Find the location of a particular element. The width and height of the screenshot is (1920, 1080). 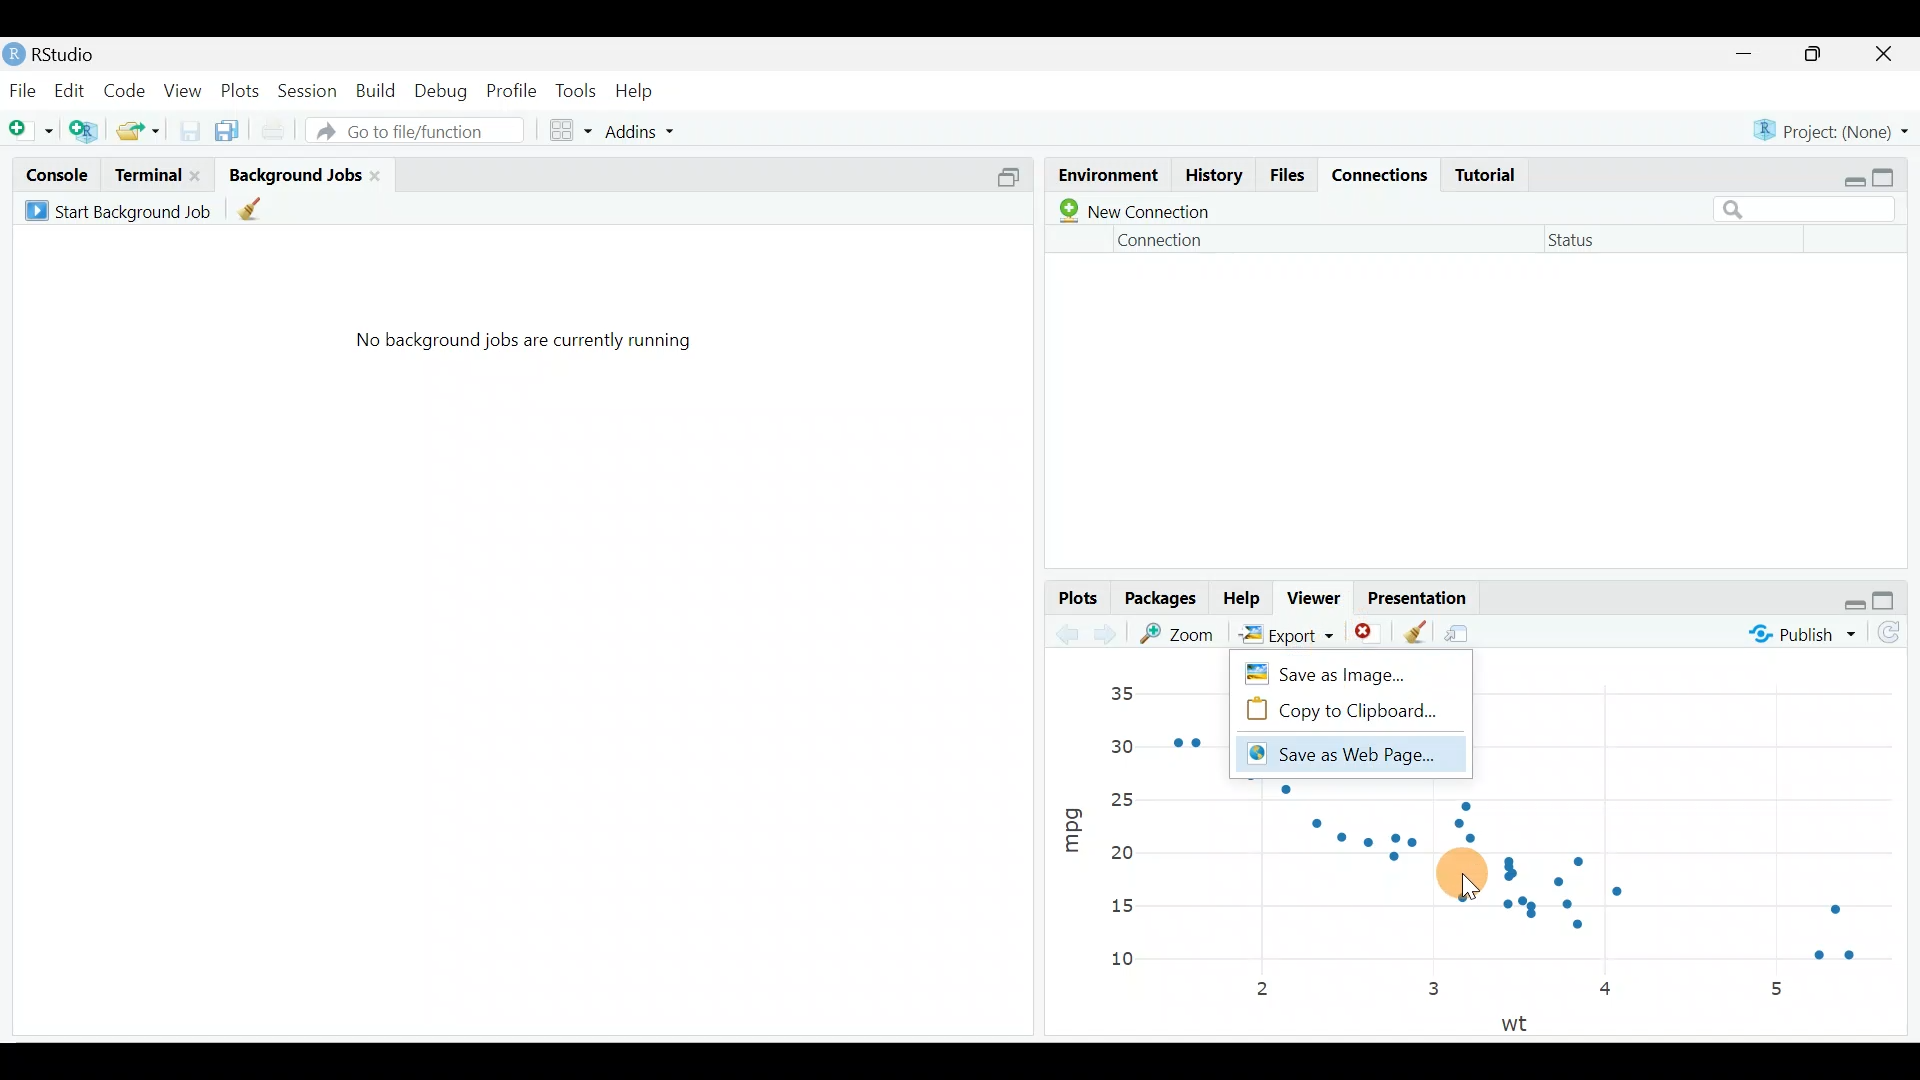

Start background job is located at coordinates (122, 208).